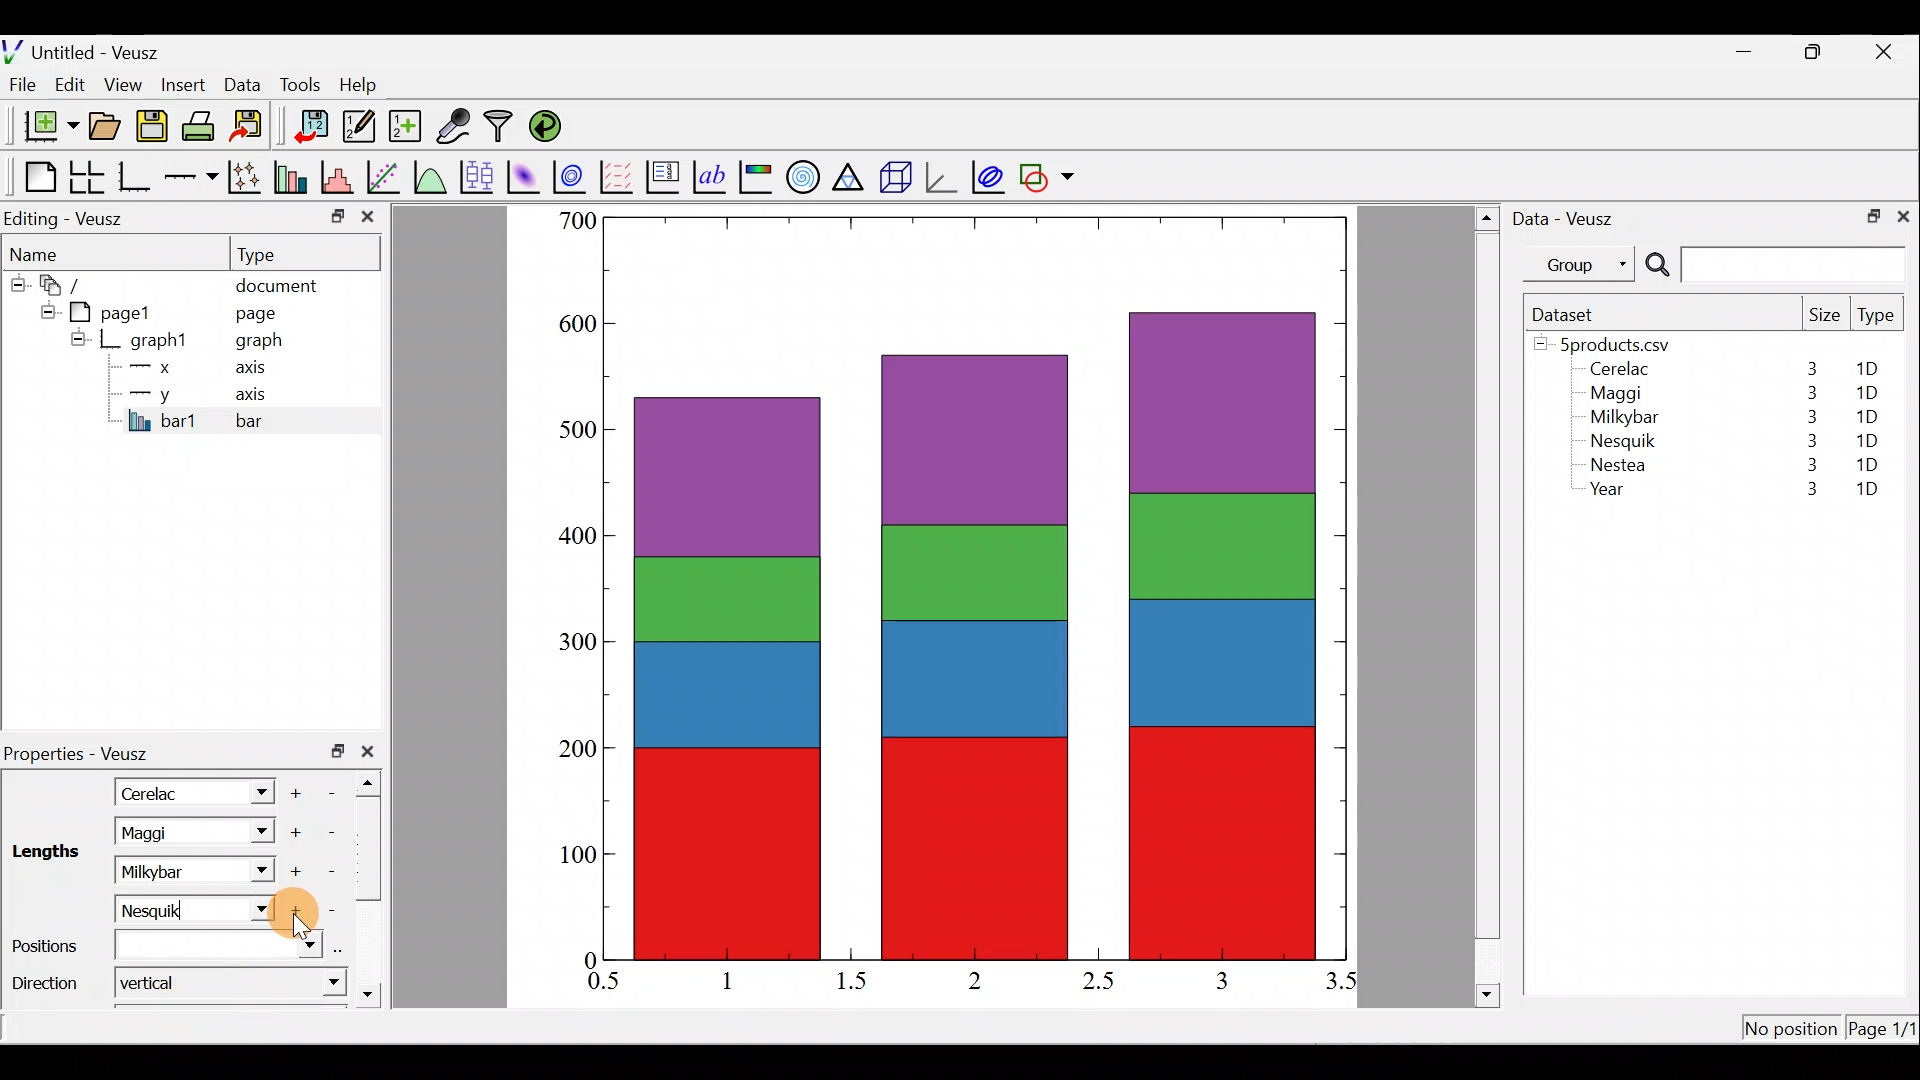 Image resolution: width=1920 pixels, height=1080 pixels. Describe the element at coordinates (256, 832) in the screenshot. I see `Length dropdown` at that location.